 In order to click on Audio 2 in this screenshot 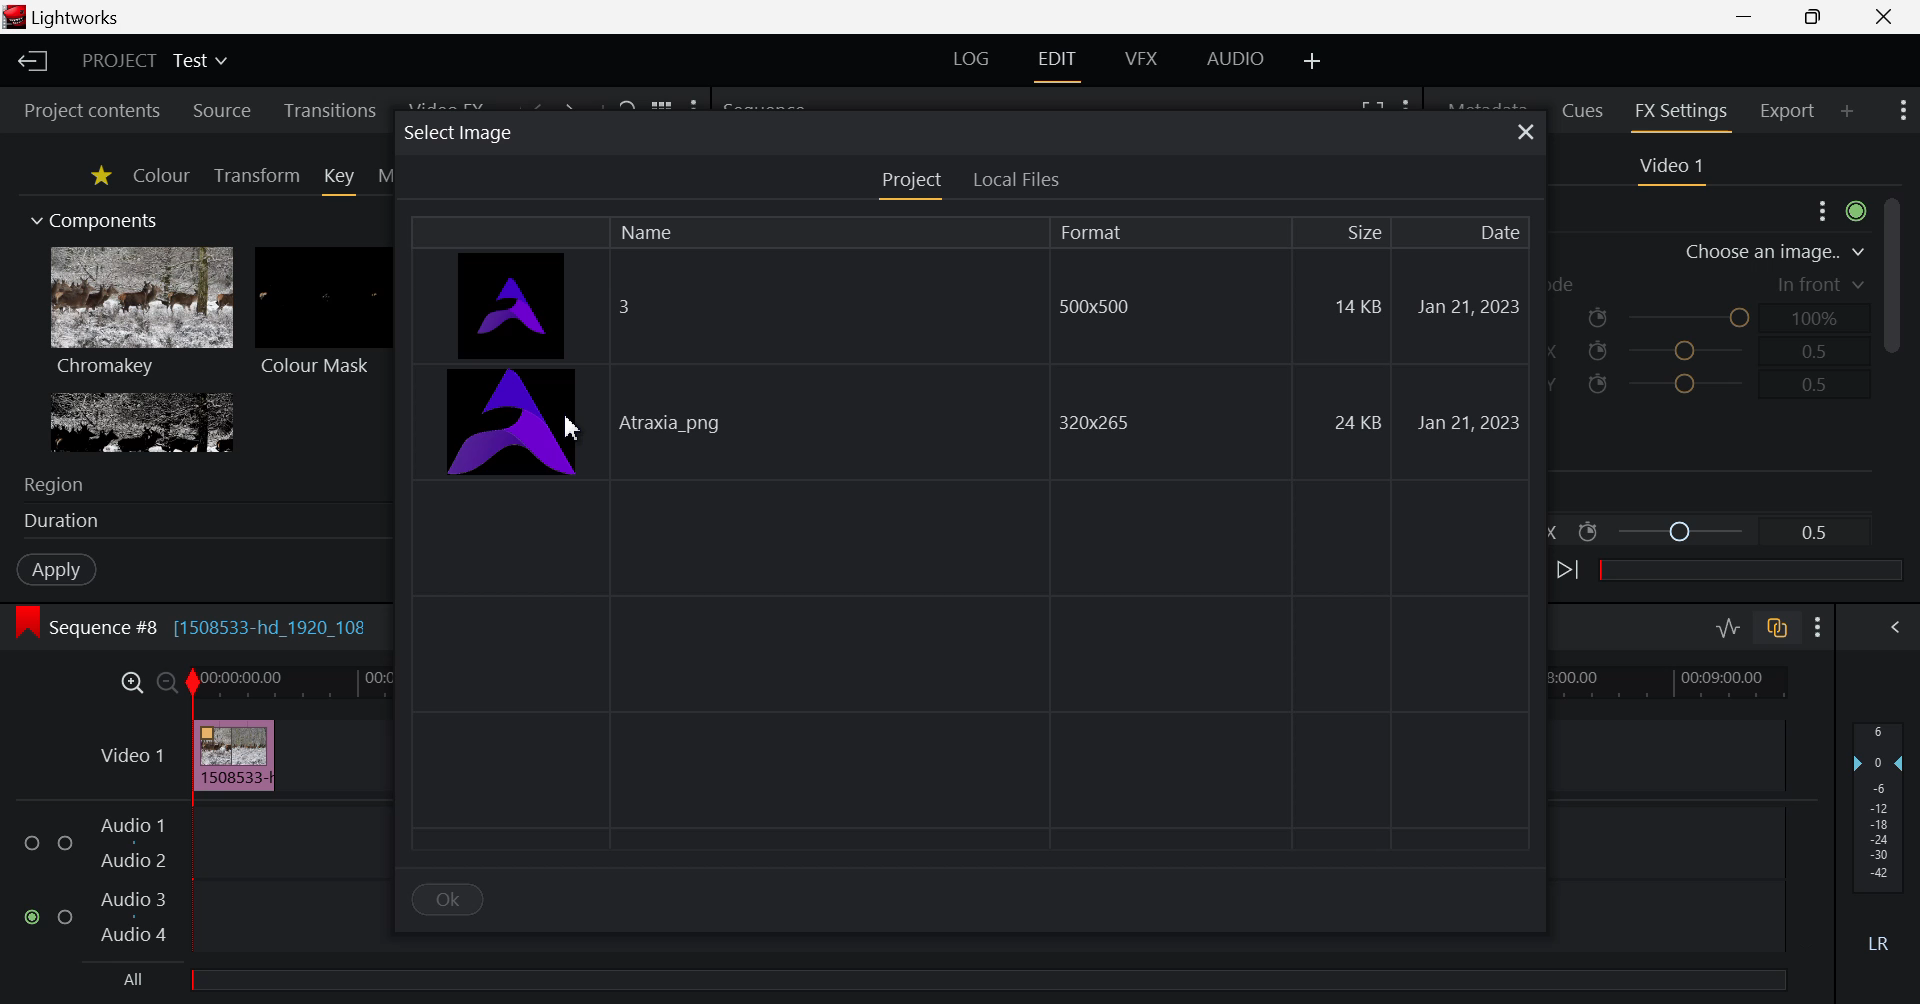, I will do `click(132, 859)`.